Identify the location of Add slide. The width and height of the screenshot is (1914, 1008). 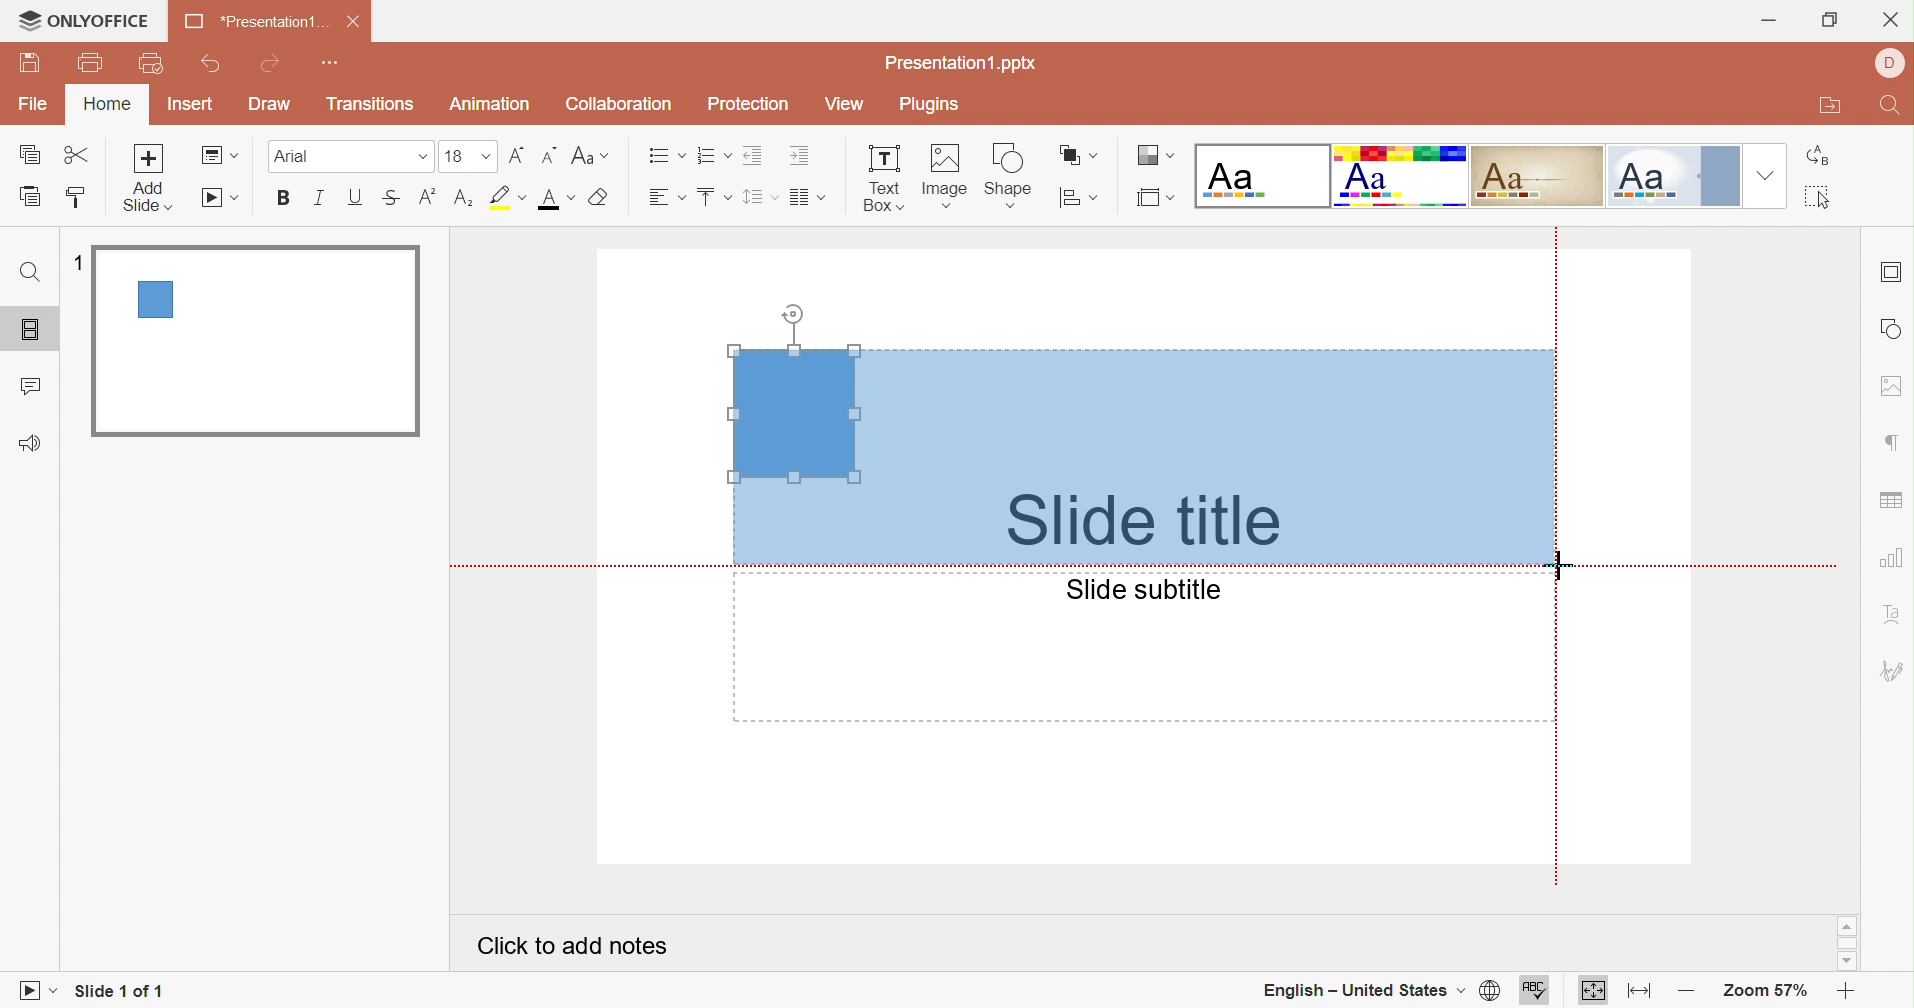
(146, 176).